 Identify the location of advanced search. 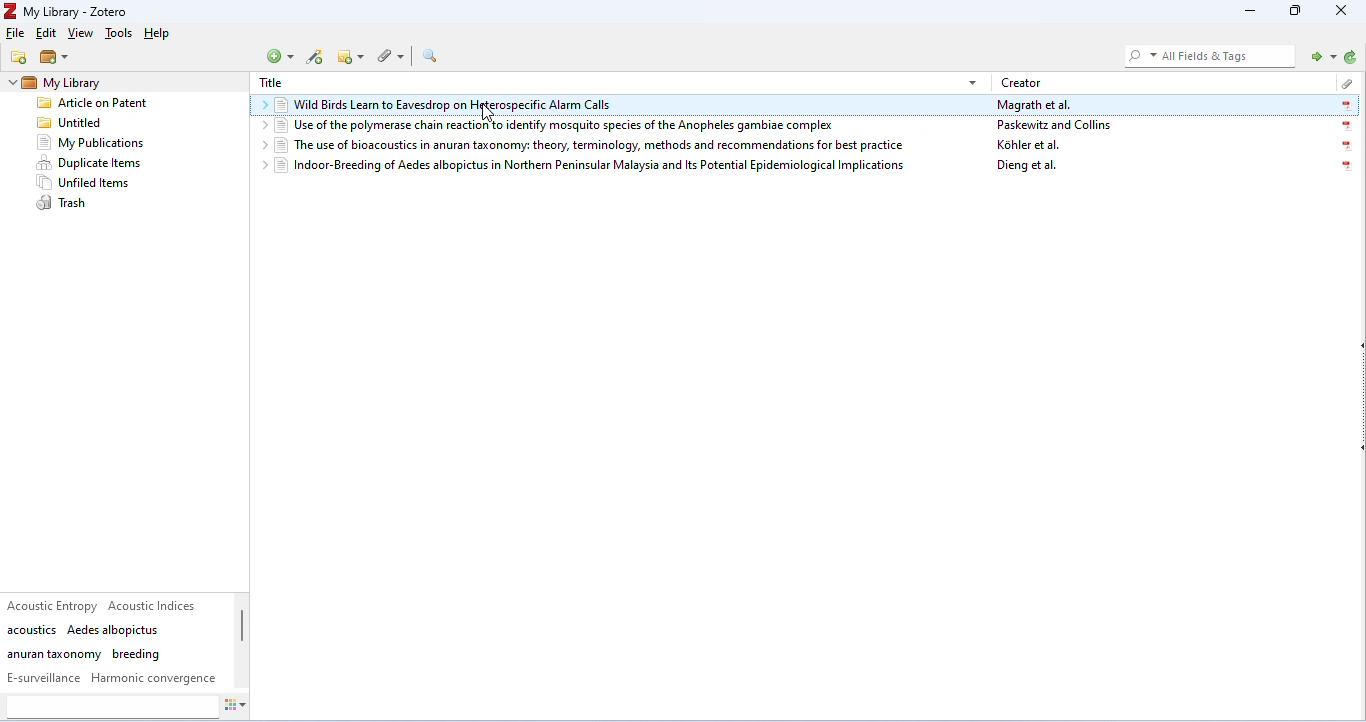
(433, 56).